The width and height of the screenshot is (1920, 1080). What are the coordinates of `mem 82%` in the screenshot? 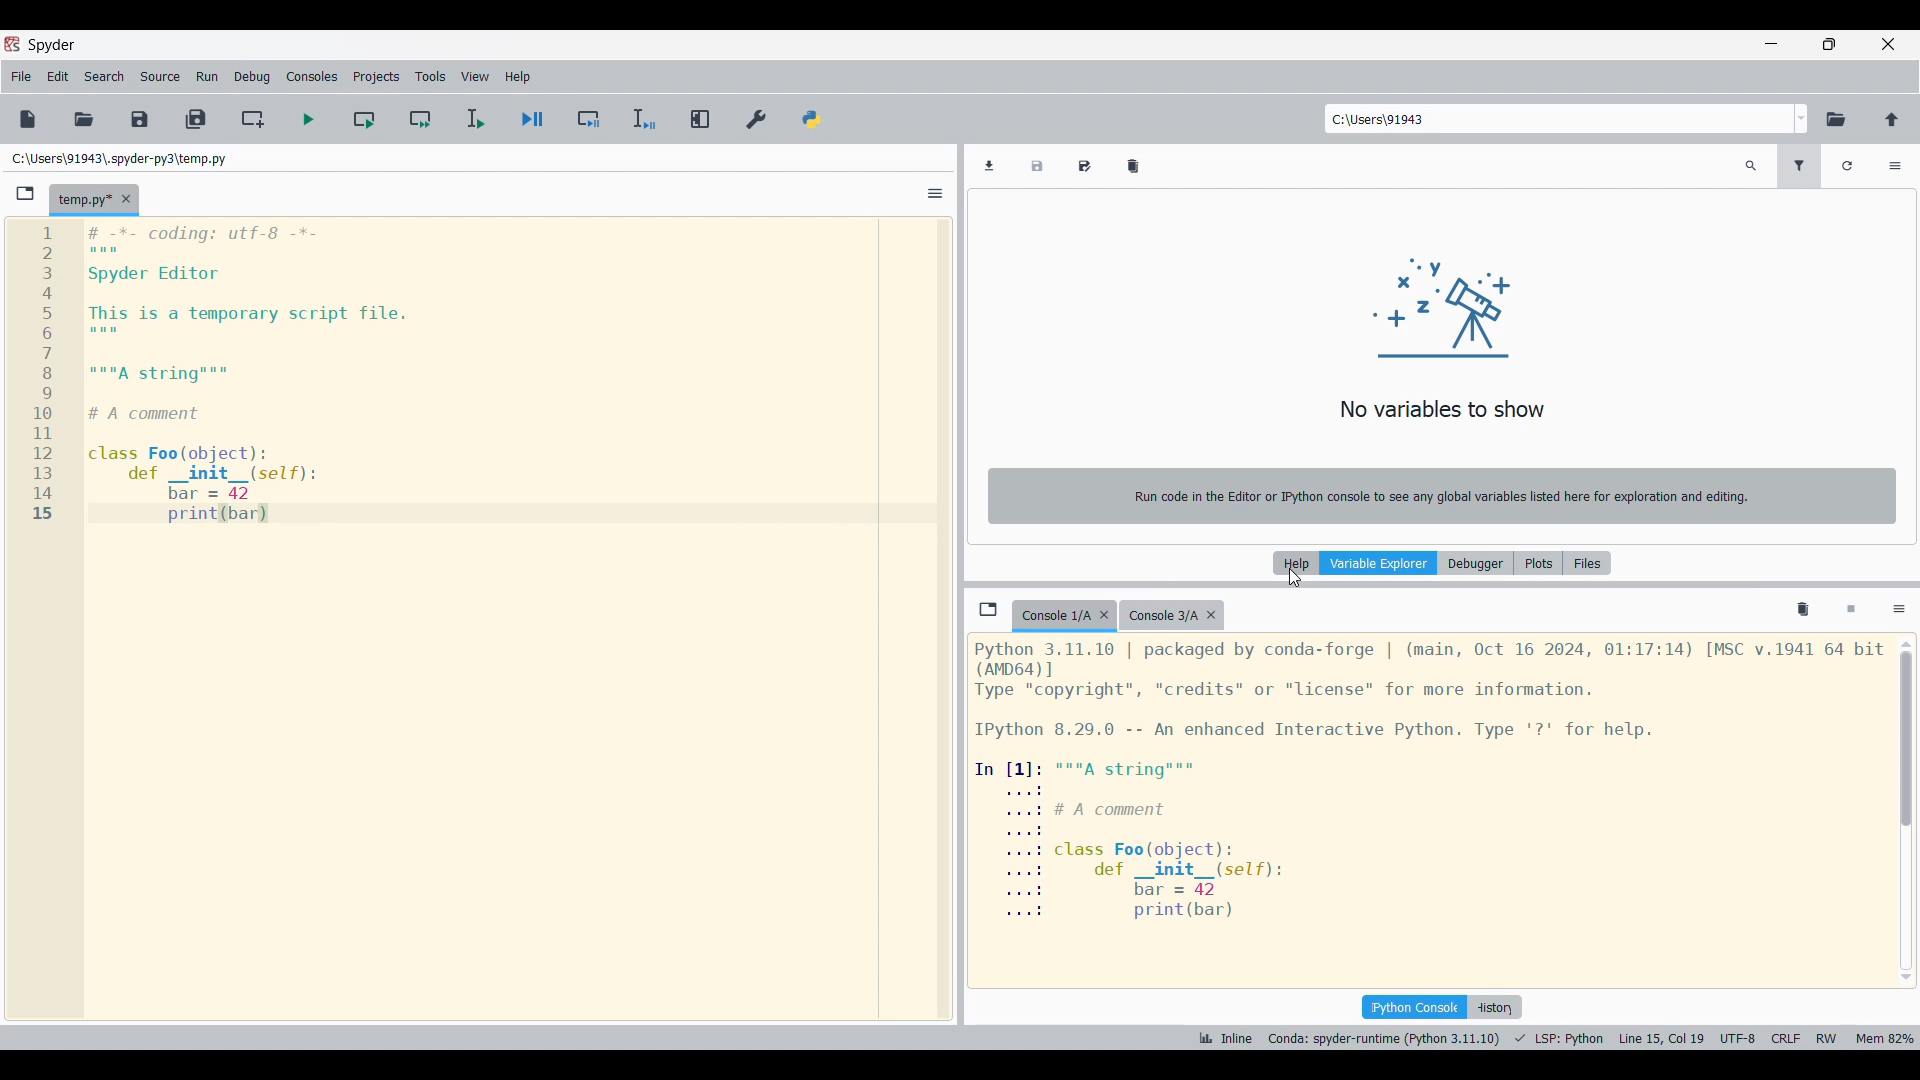 It's located at (1888, 1035).